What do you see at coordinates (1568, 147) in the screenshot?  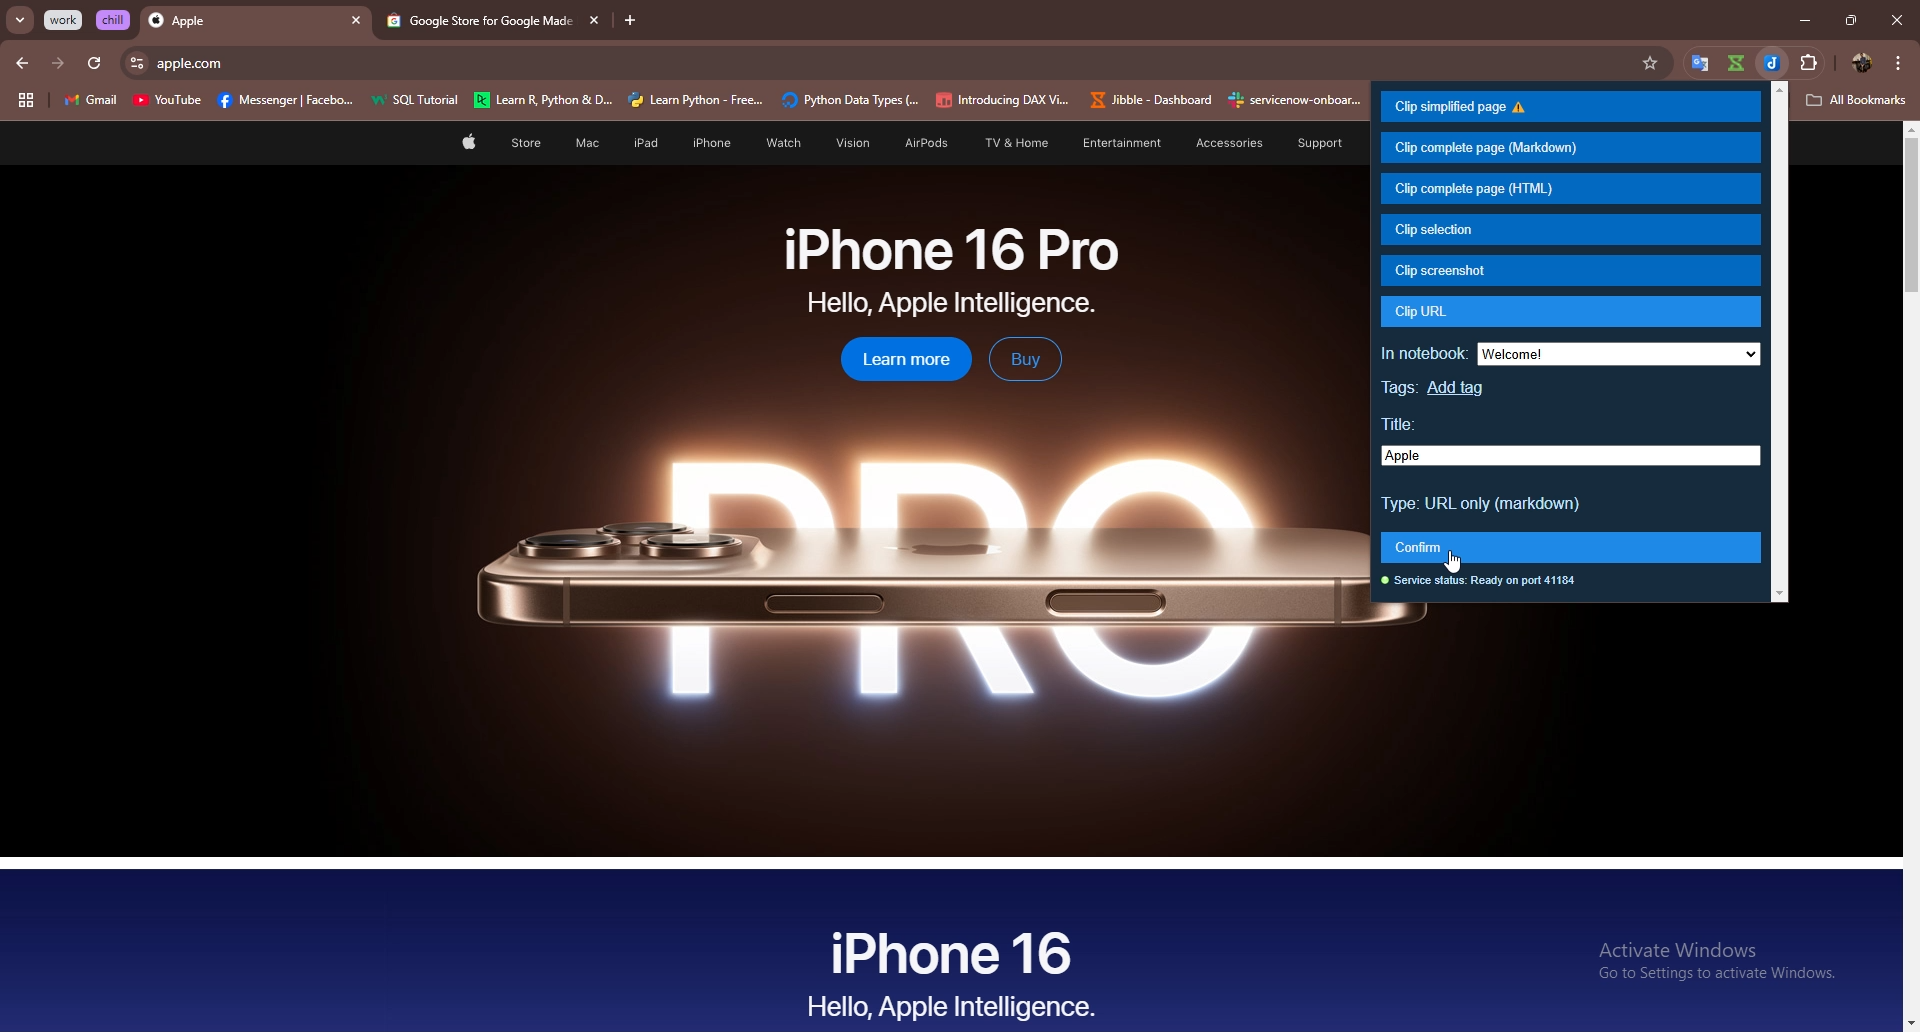 I see `clip complete page(markdown)` at bounding box center [1568, 147].